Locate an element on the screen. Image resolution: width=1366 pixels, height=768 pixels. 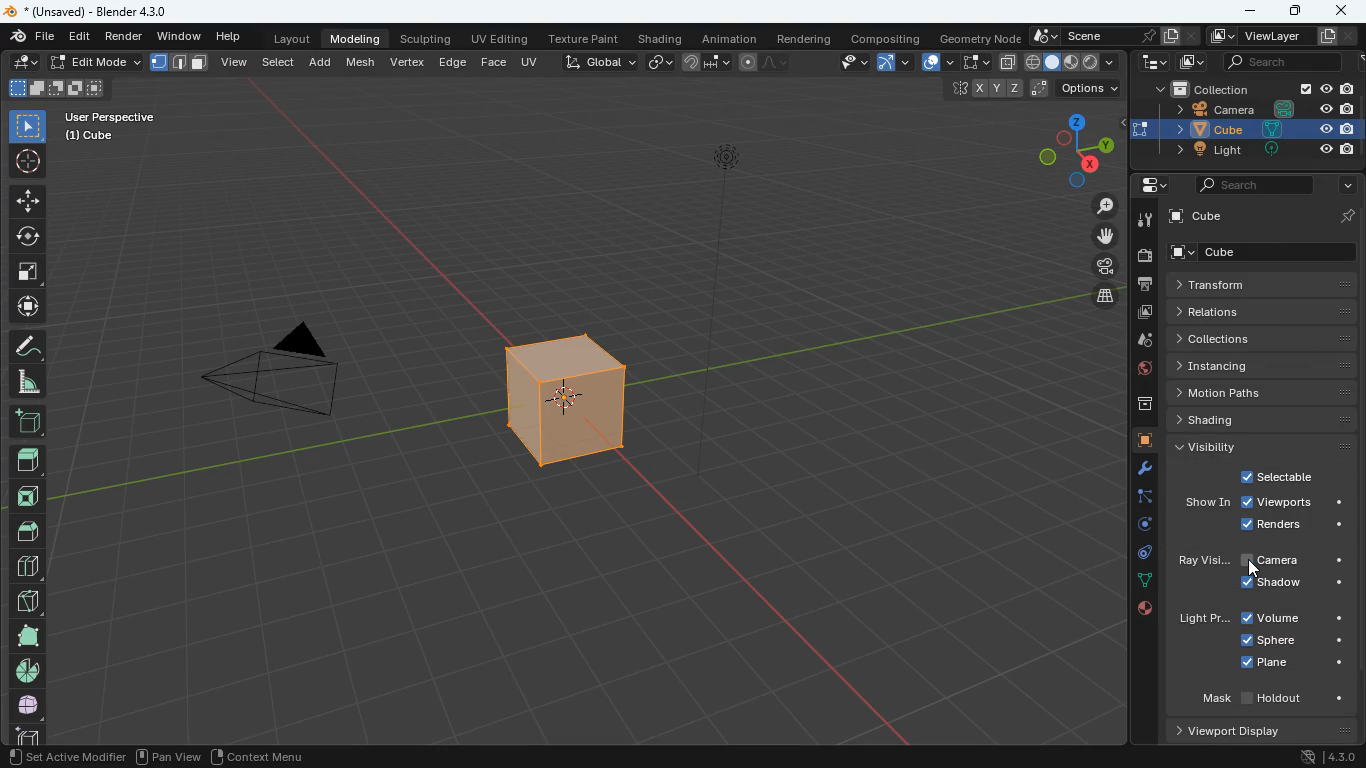
camera is located at coordinates (1147, 258).